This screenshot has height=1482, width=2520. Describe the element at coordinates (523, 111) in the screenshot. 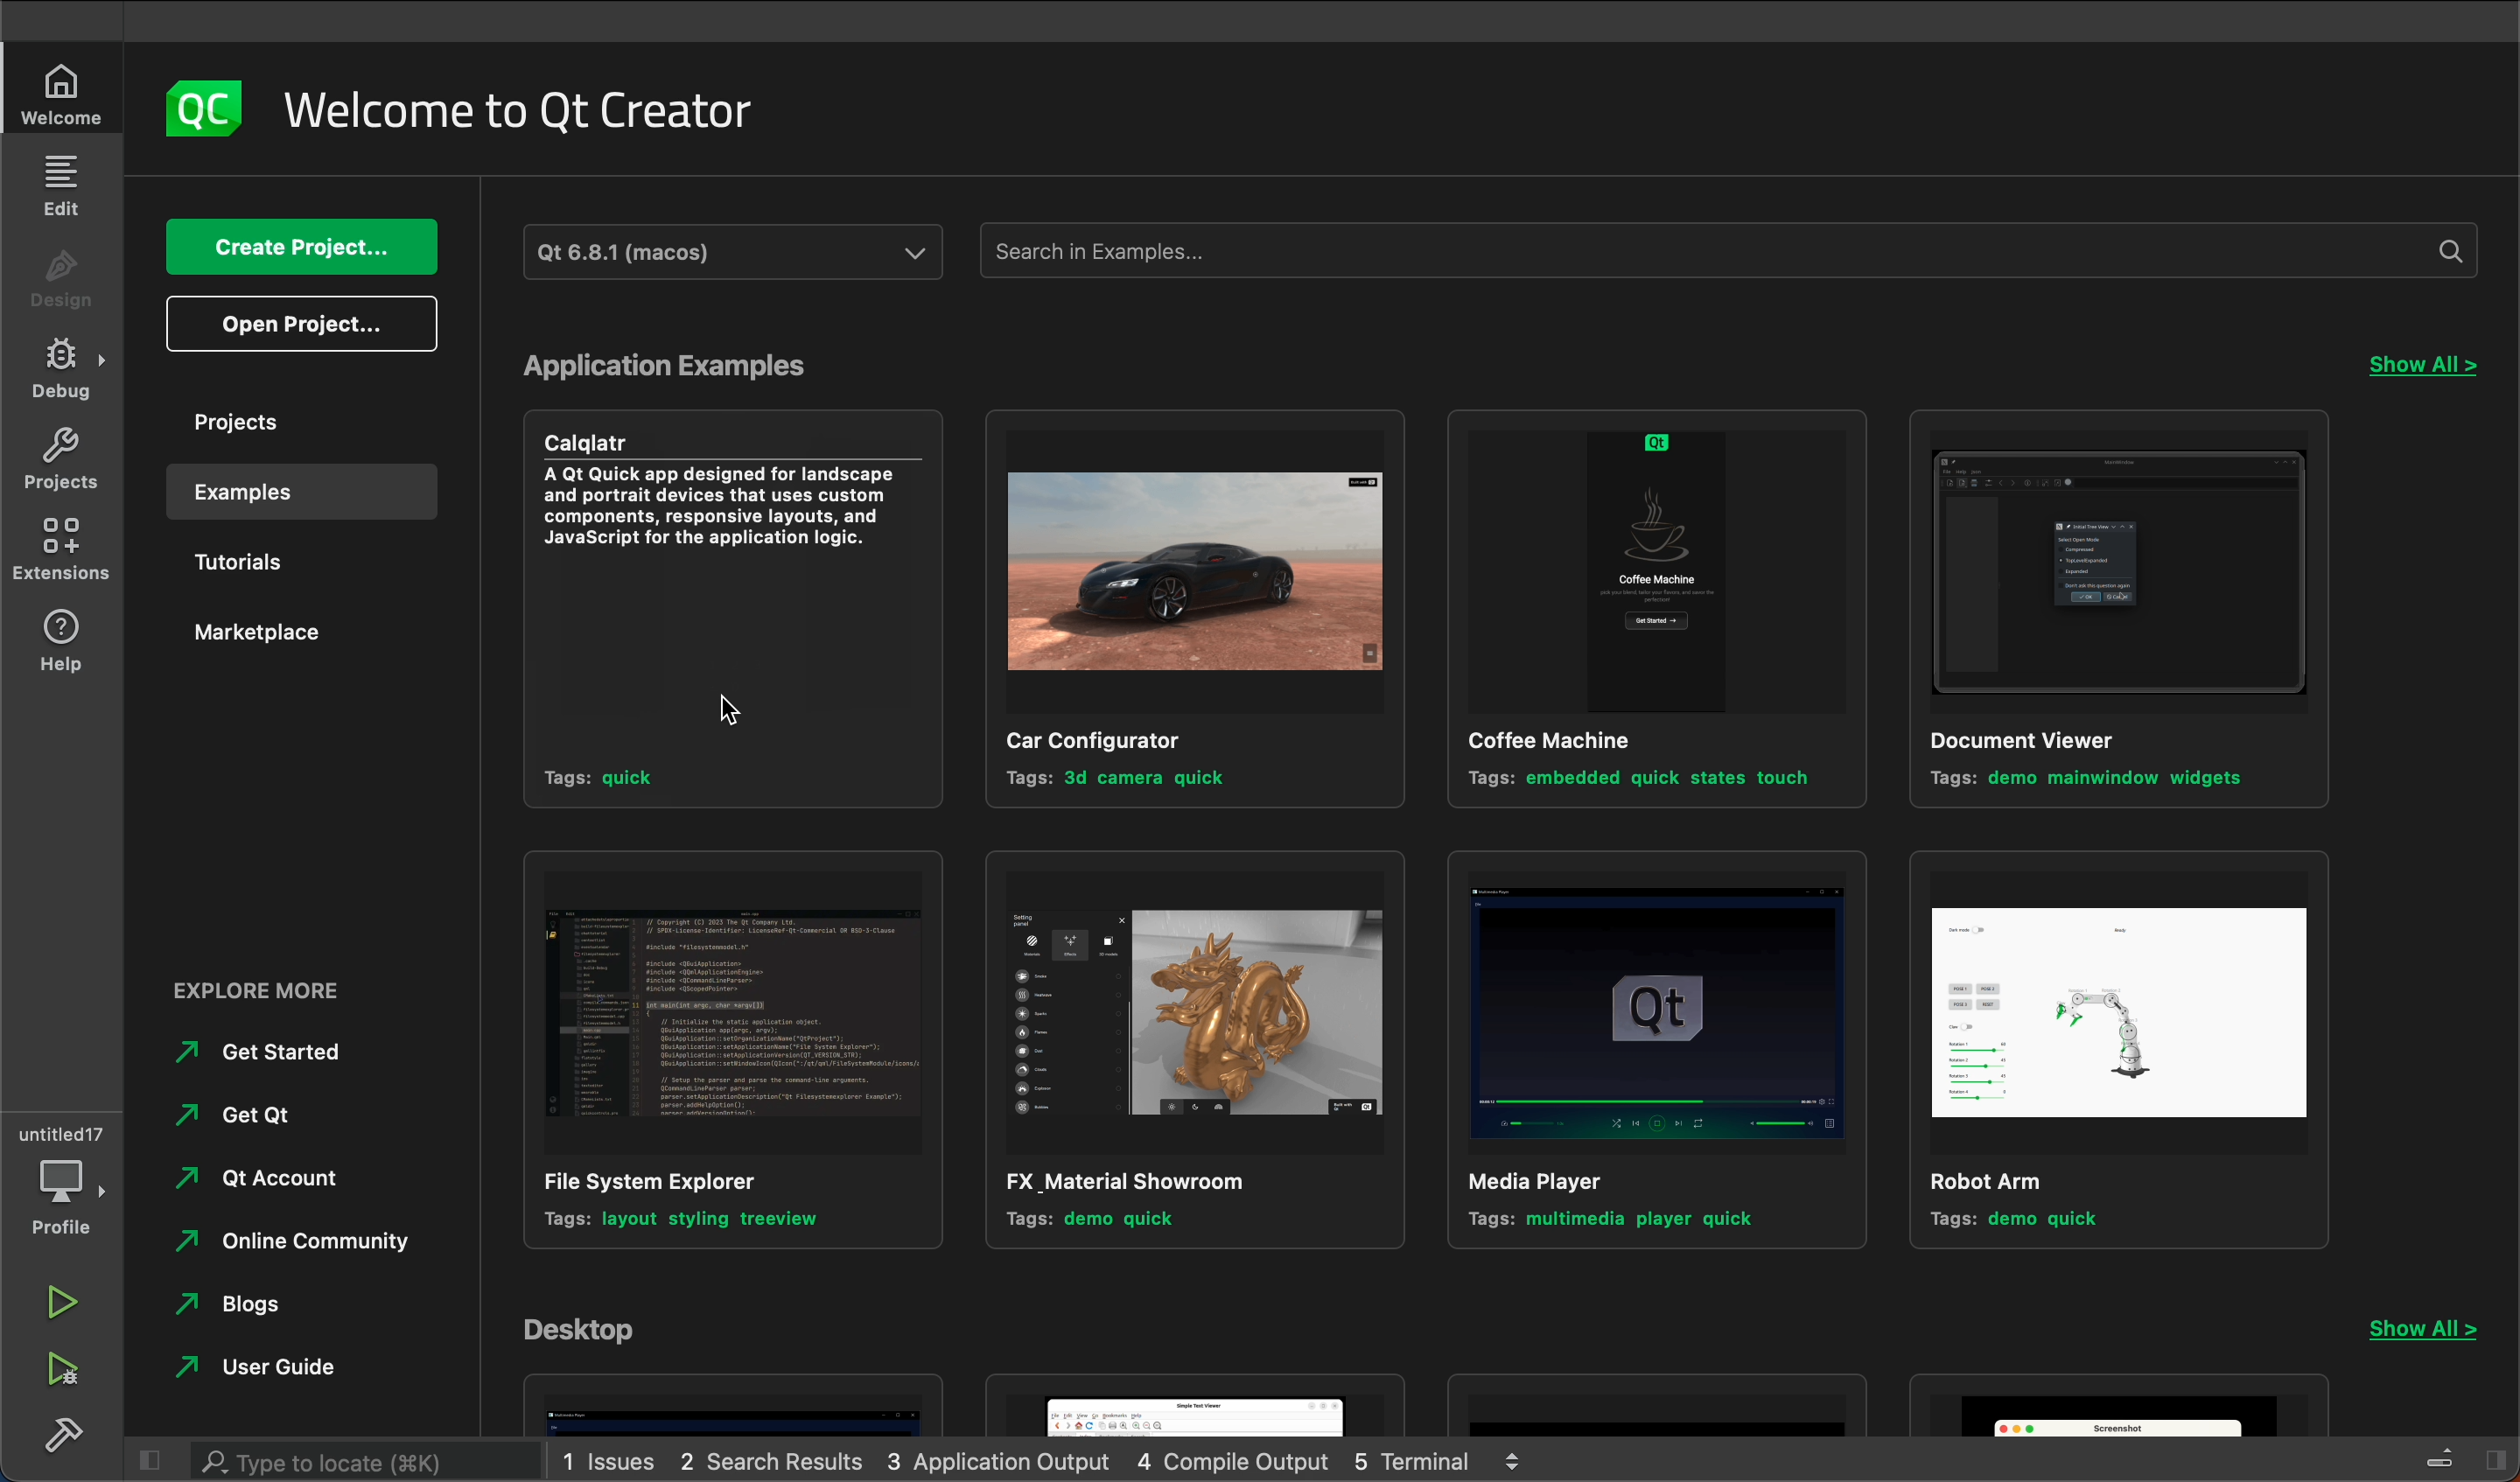

I see `welocme to Qt` at that location.